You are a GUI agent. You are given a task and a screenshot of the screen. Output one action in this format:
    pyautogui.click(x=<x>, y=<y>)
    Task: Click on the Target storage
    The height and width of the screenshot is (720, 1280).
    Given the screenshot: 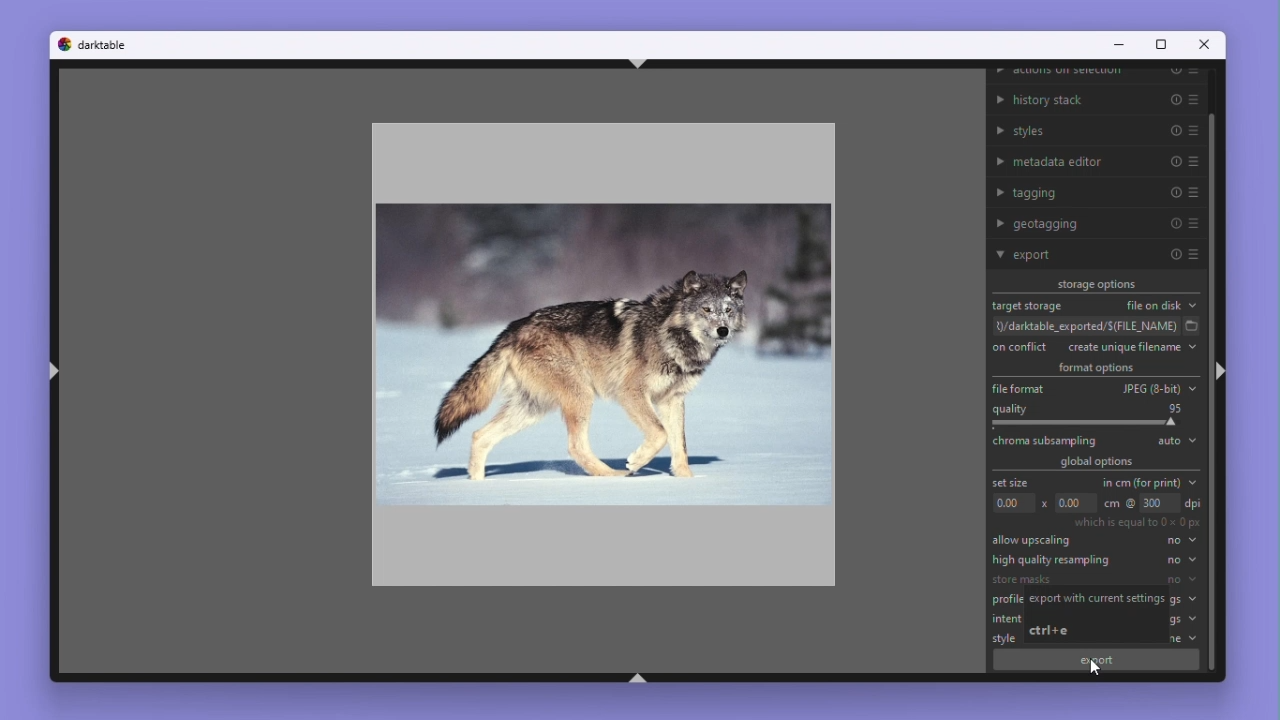 What is the action you would take?
    pyautogui.click(x=1026, y=306)
    